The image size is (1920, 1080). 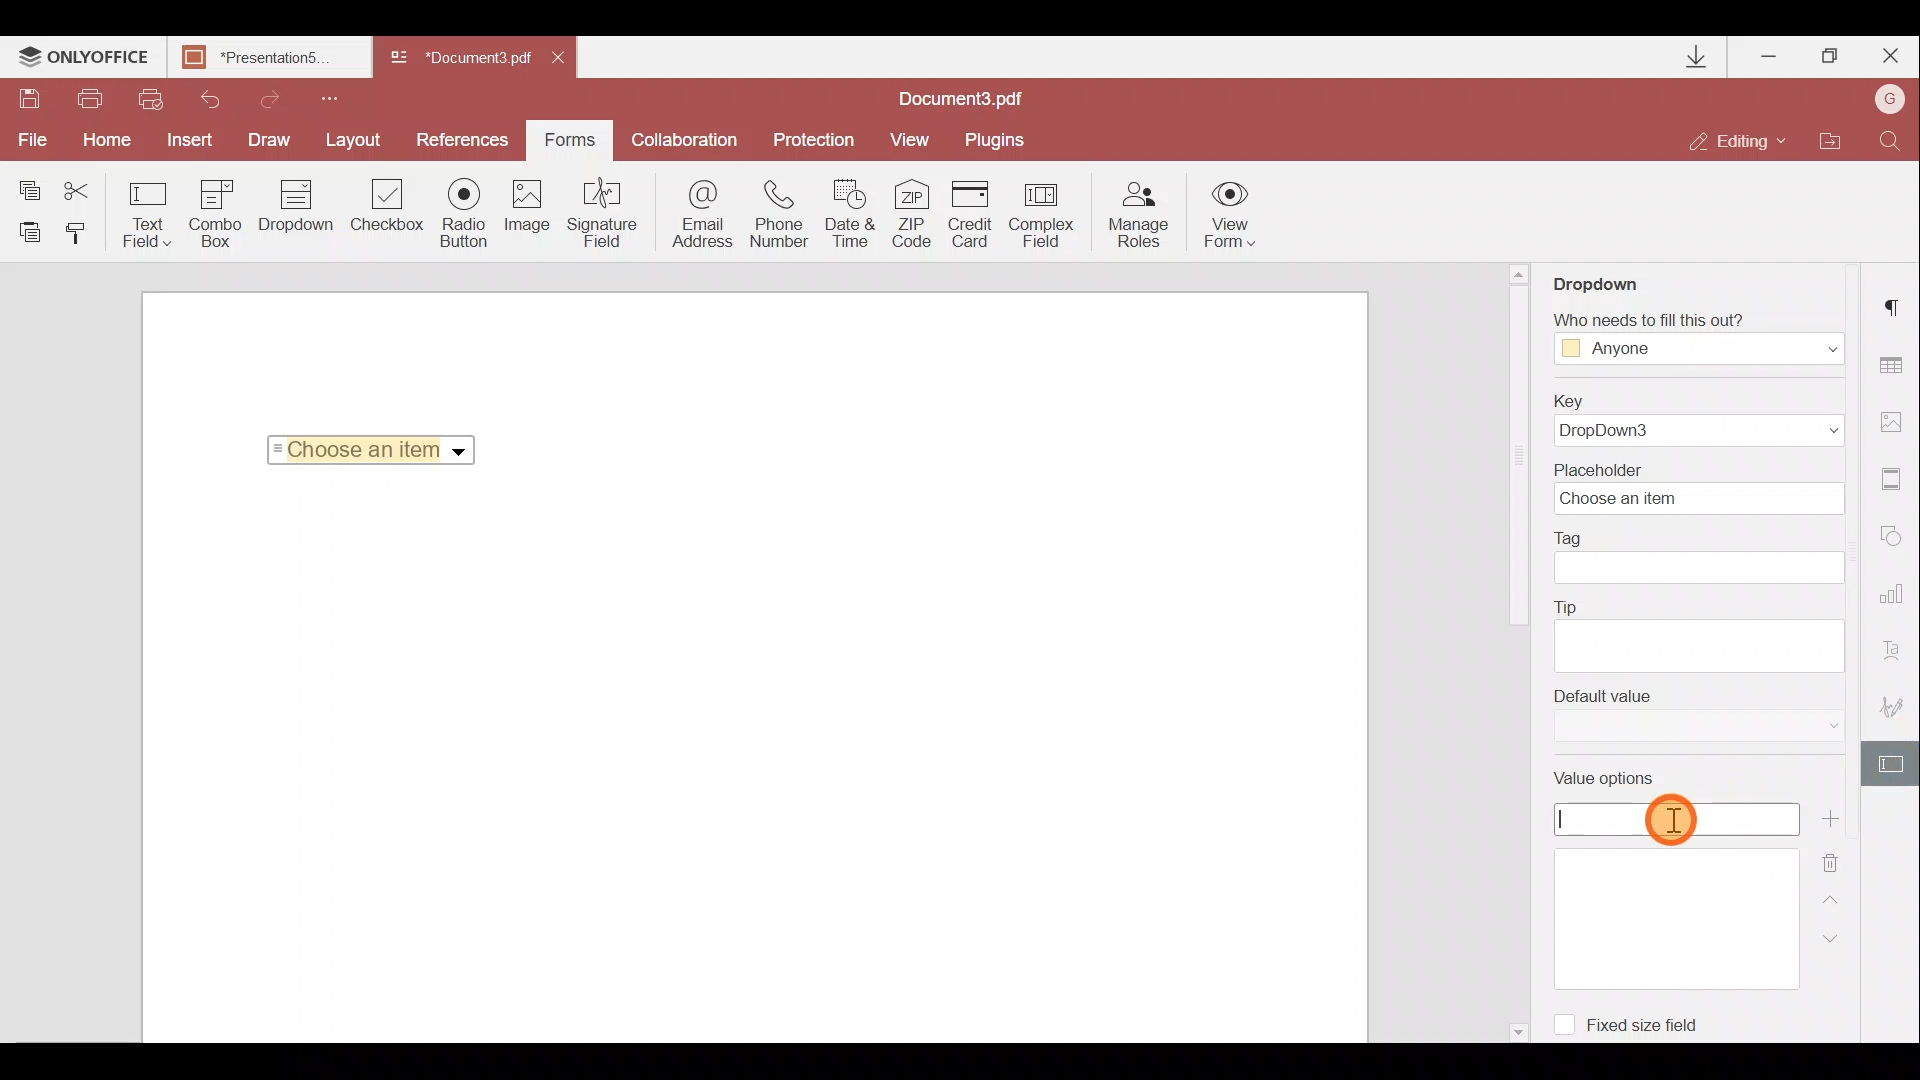 What do you see at coordinates (809, 142) in the screenshot?
I see `Protection` at bounding box center [809, 142].